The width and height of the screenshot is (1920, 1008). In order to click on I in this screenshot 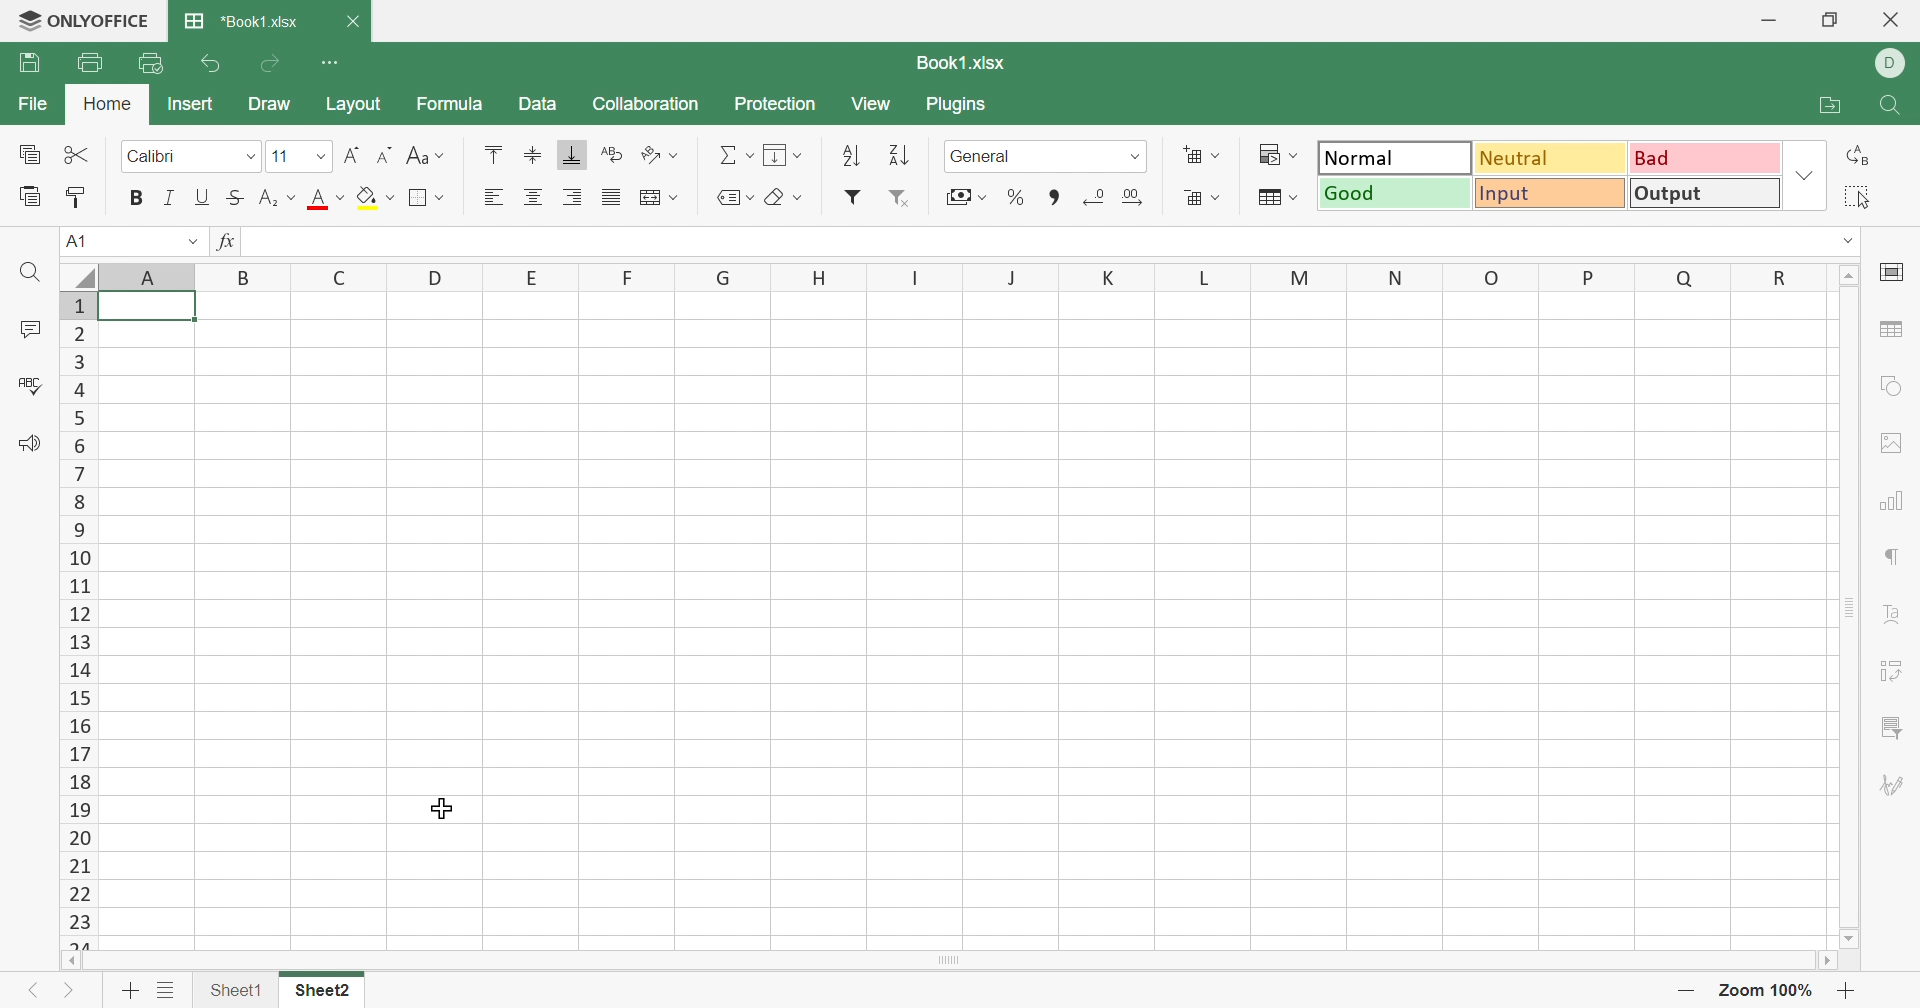, I will do `click(912, 275)`.